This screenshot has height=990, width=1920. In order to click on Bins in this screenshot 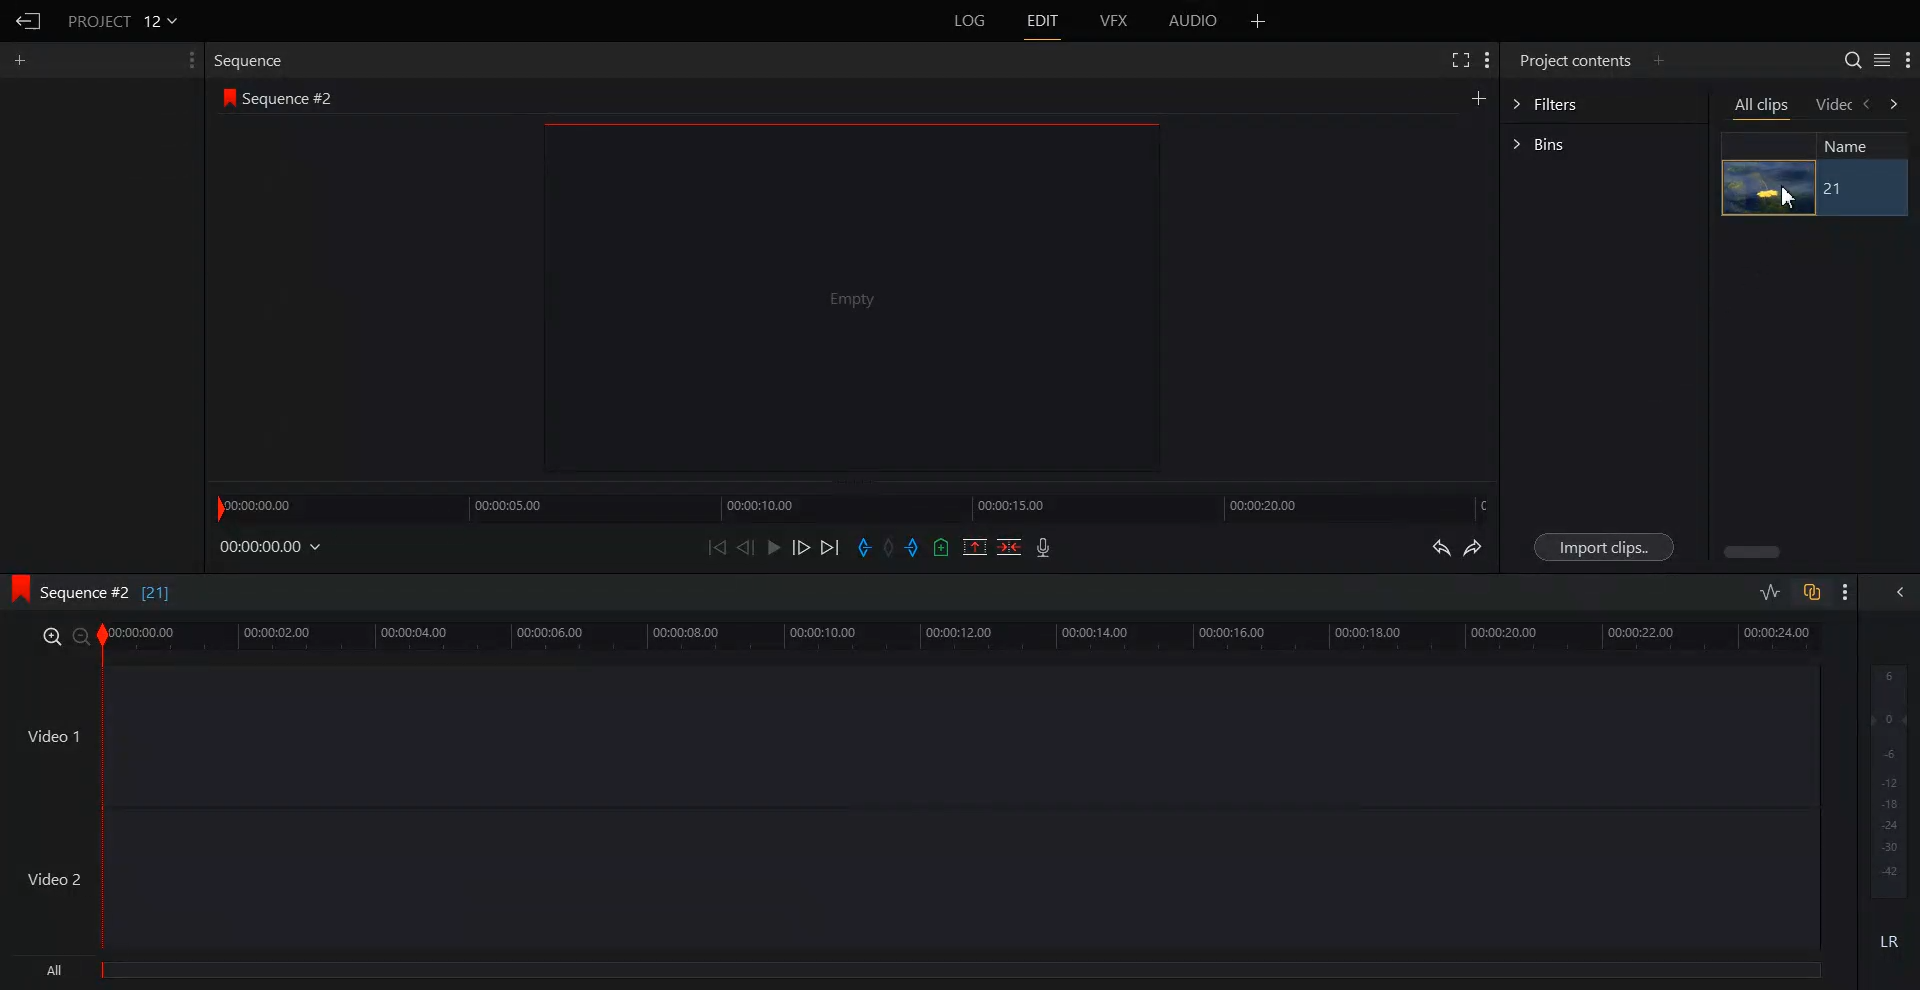, I will do `click(1603, 144)`.